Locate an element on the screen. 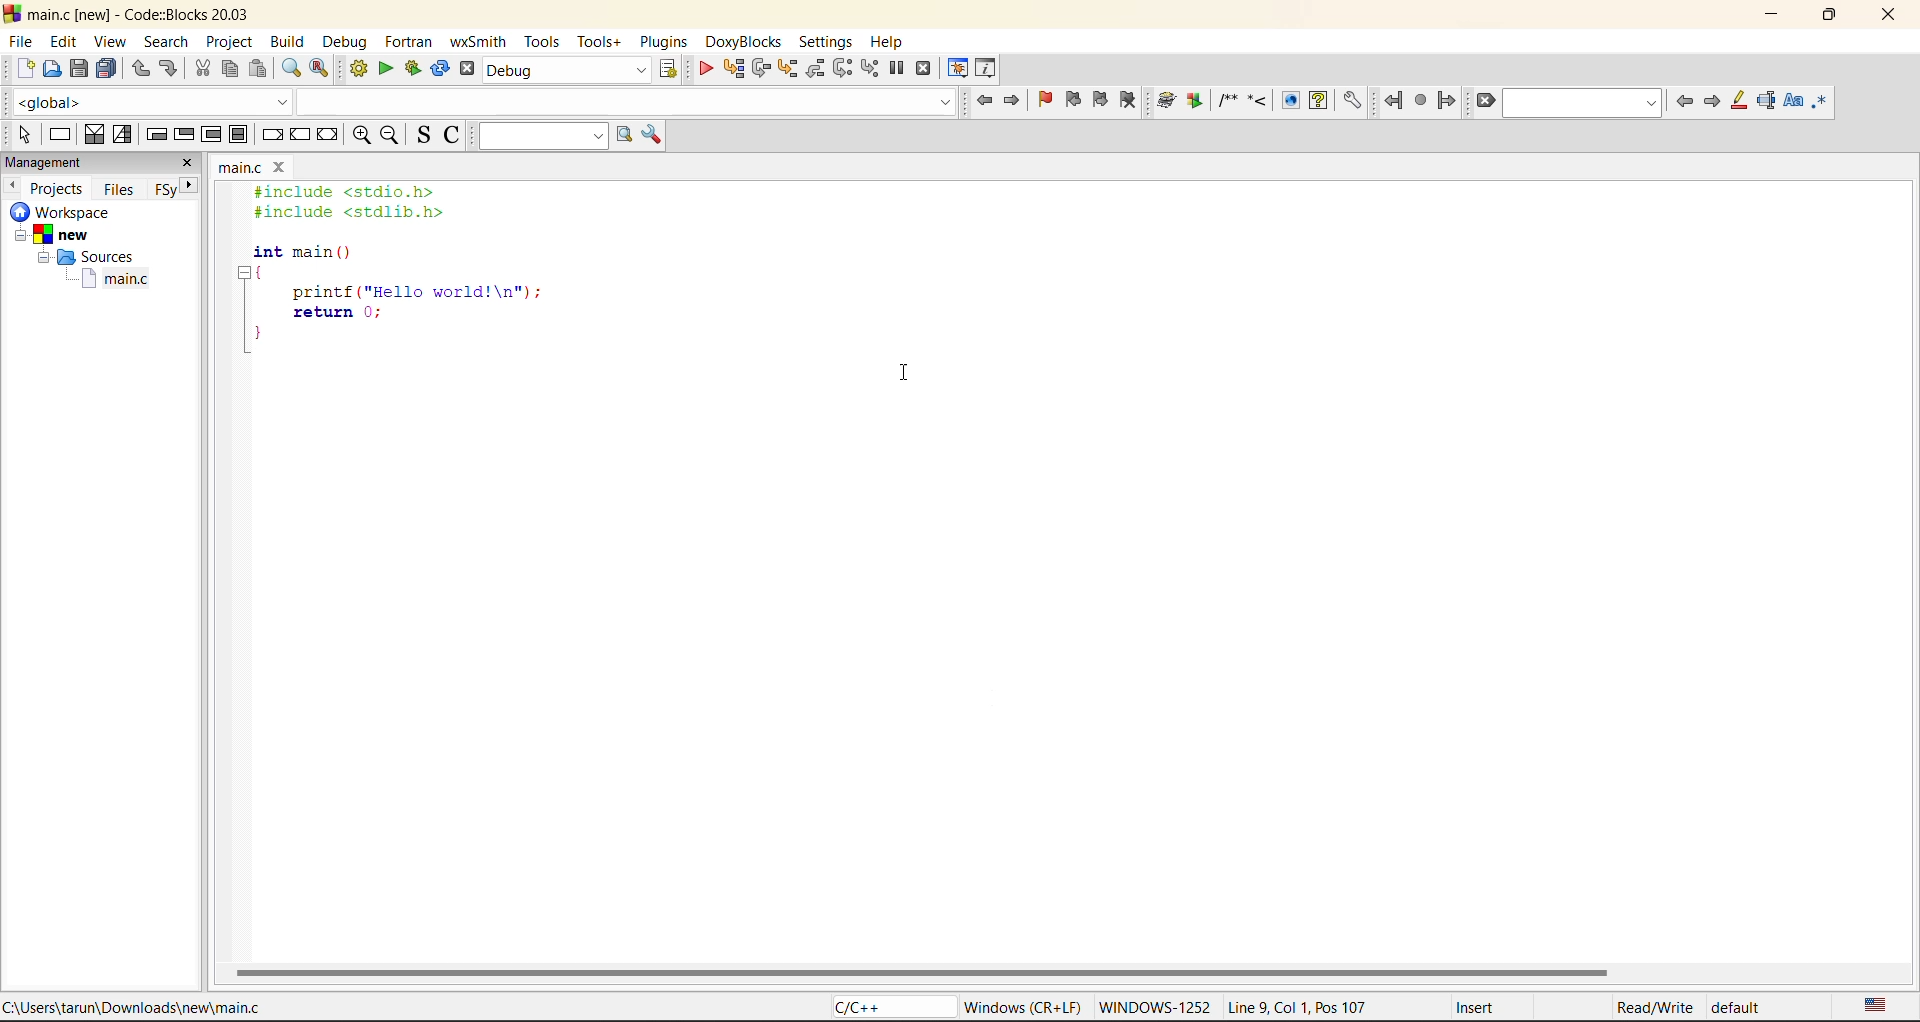 The height and width of the screenshot is (1022, 1920). open is located at coordinates (53, 69).